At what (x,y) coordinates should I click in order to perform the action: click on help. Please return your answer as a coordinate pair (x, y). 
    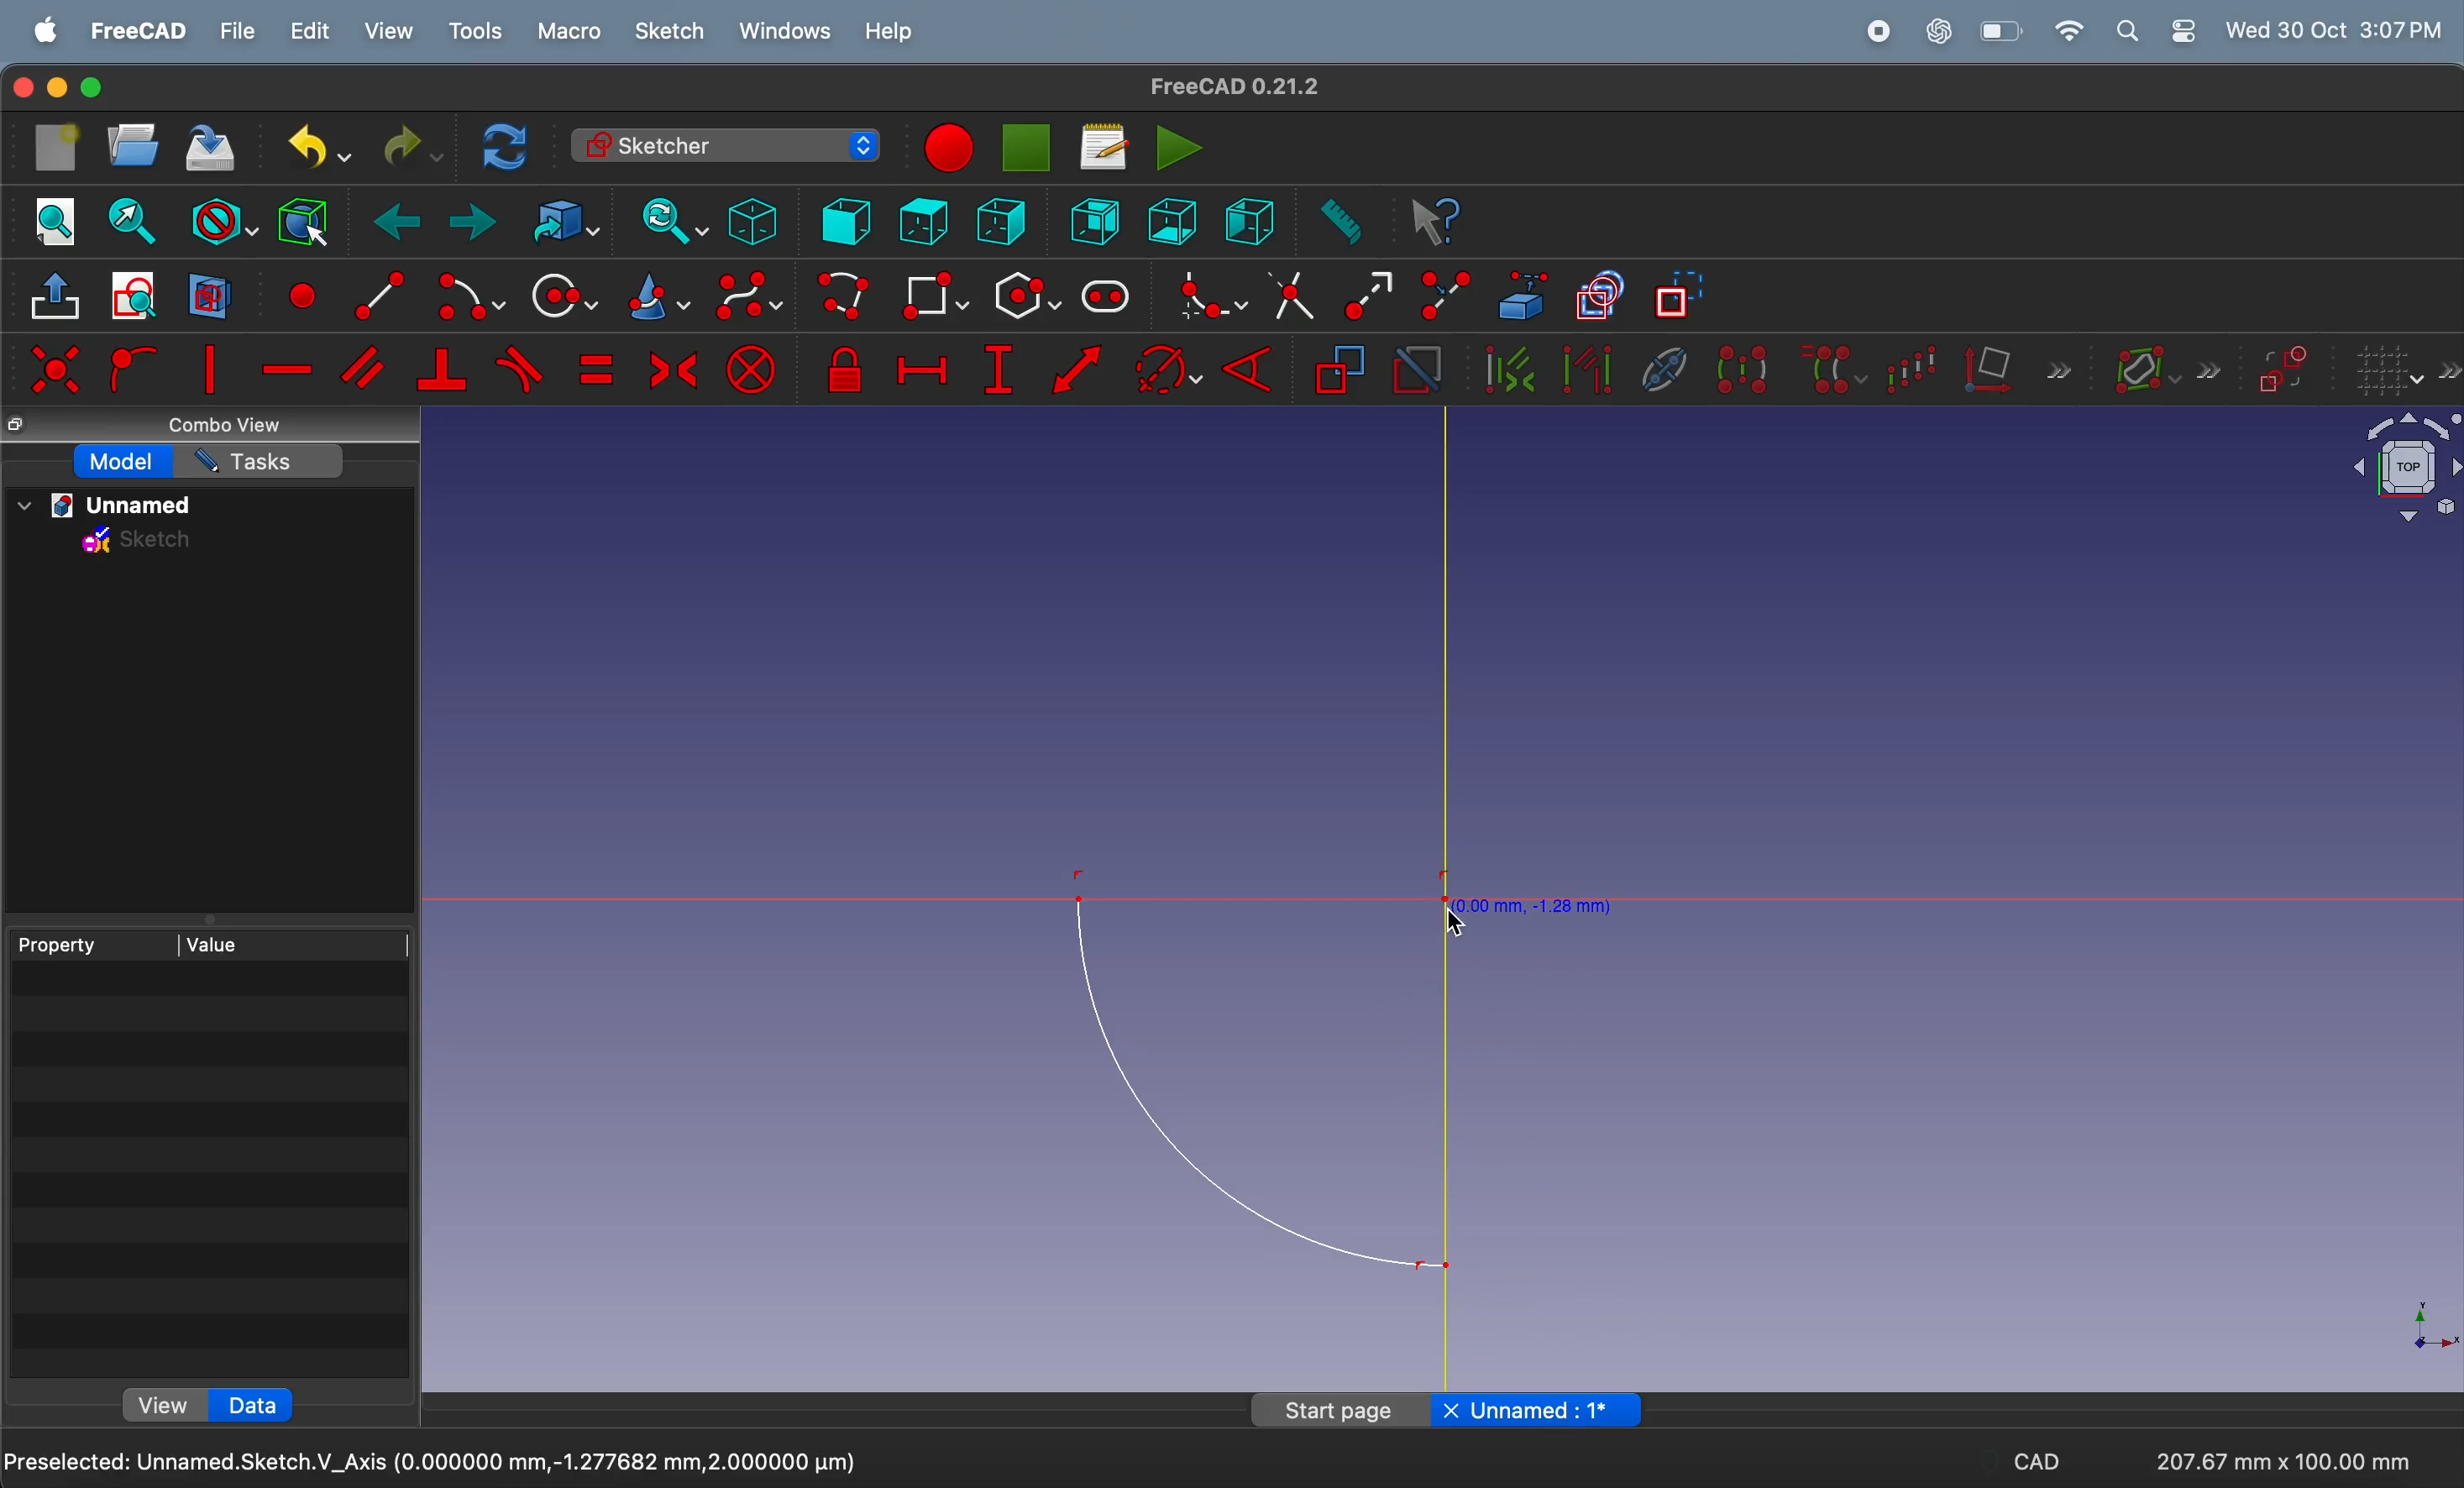
    Looking at the image, I should click on (889, 35).